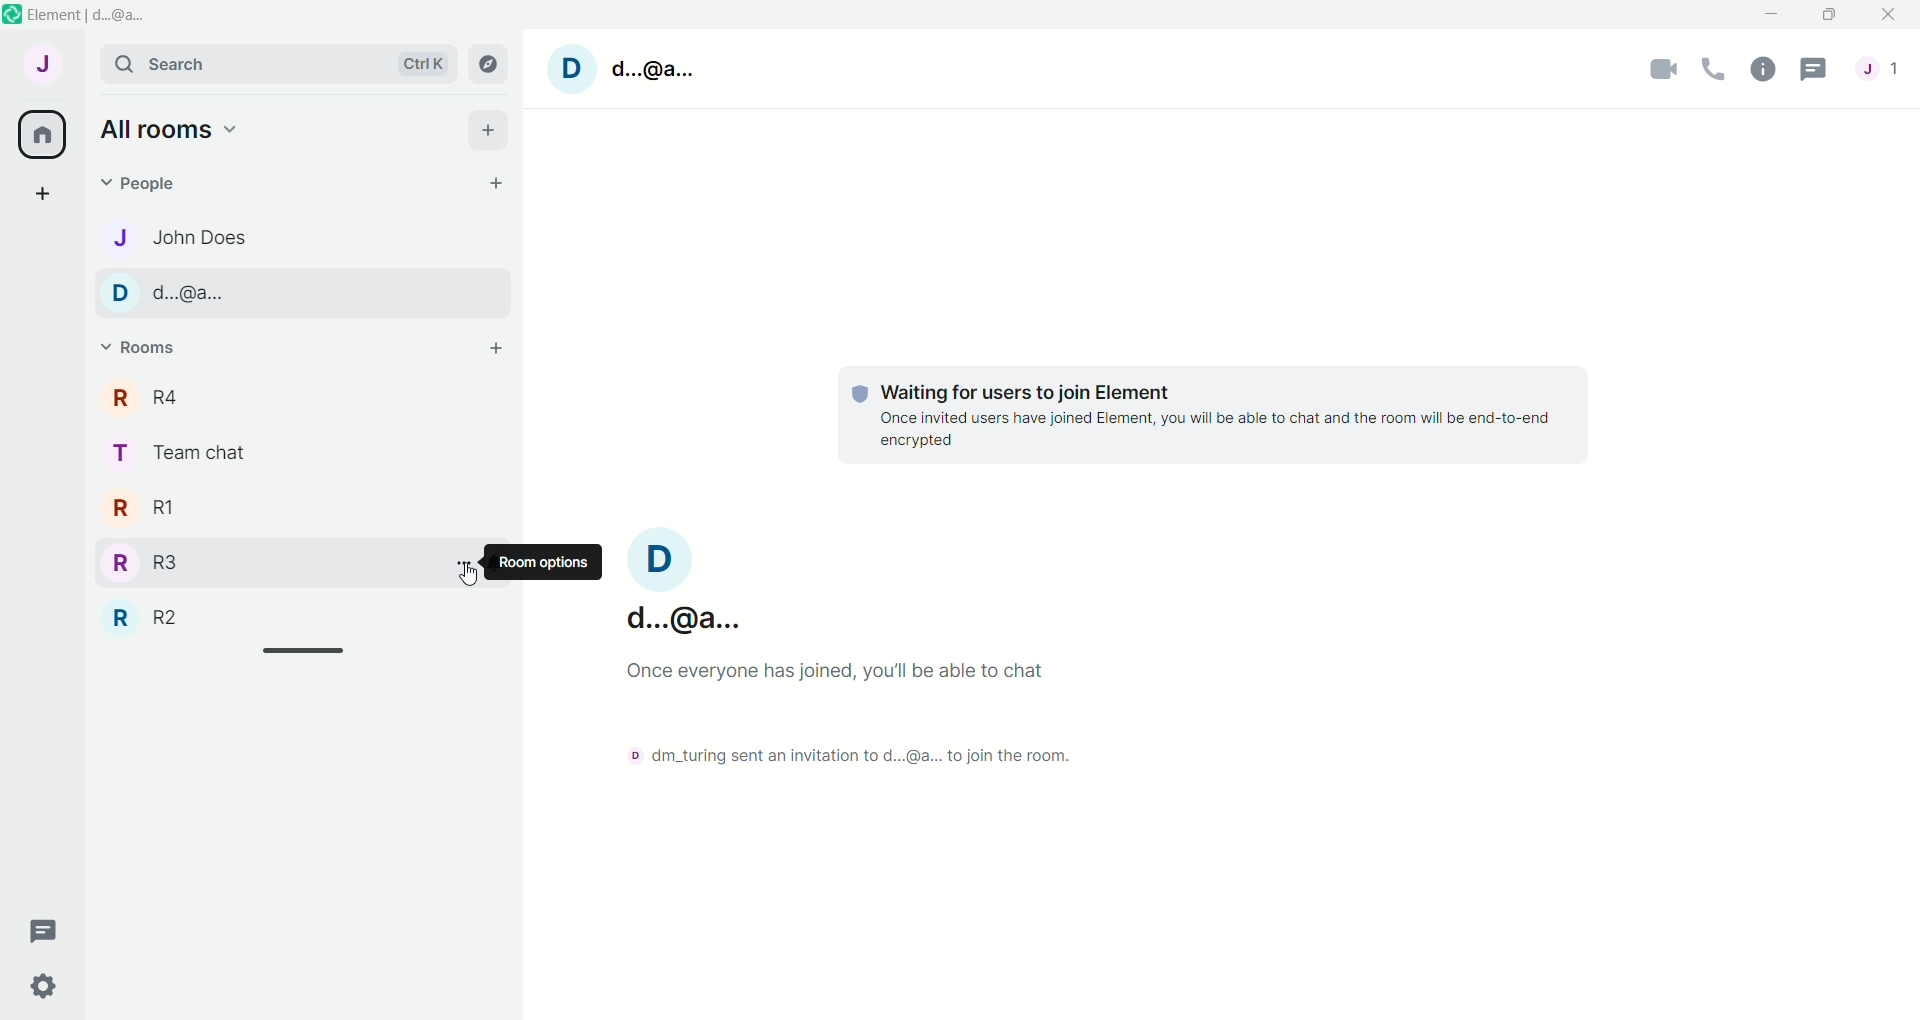  What do you see at coordinates (469, 562) in the screenshot?
I see `room options` at bounding box center [469, 562].